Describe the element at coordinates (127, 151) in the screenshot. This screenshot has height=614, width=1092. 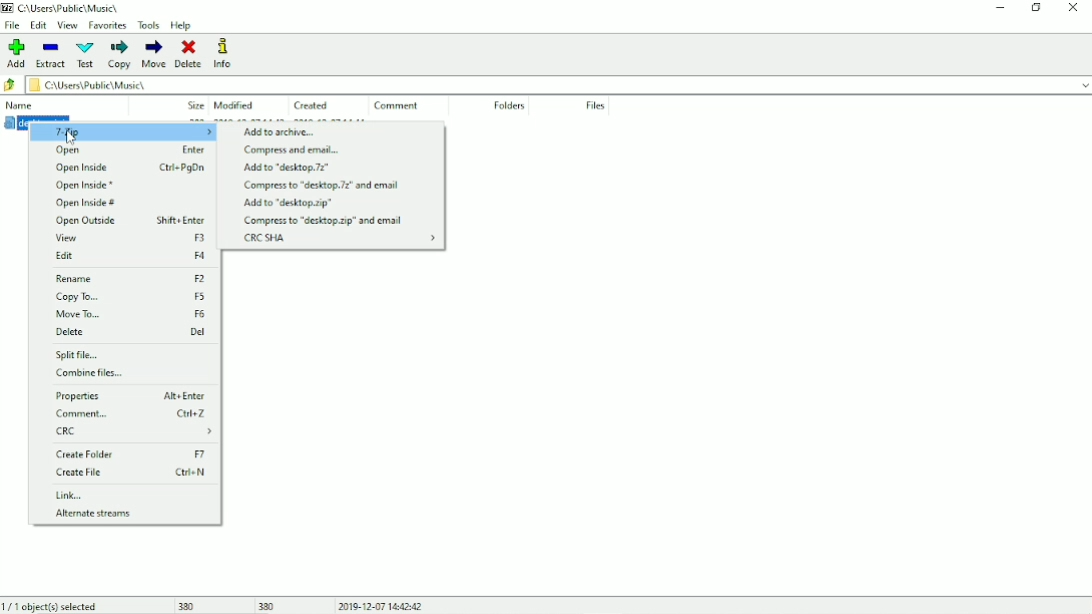
I see `Open` at that location.